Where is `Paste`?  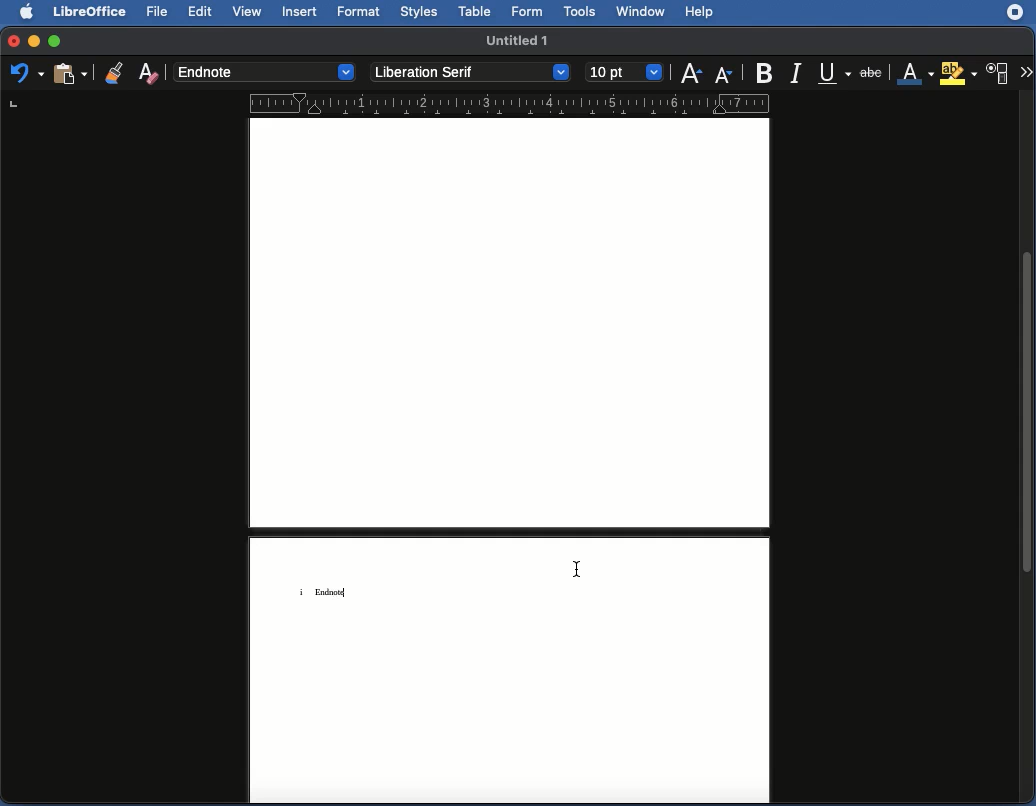 Paste is located at coordinates (69, 73).